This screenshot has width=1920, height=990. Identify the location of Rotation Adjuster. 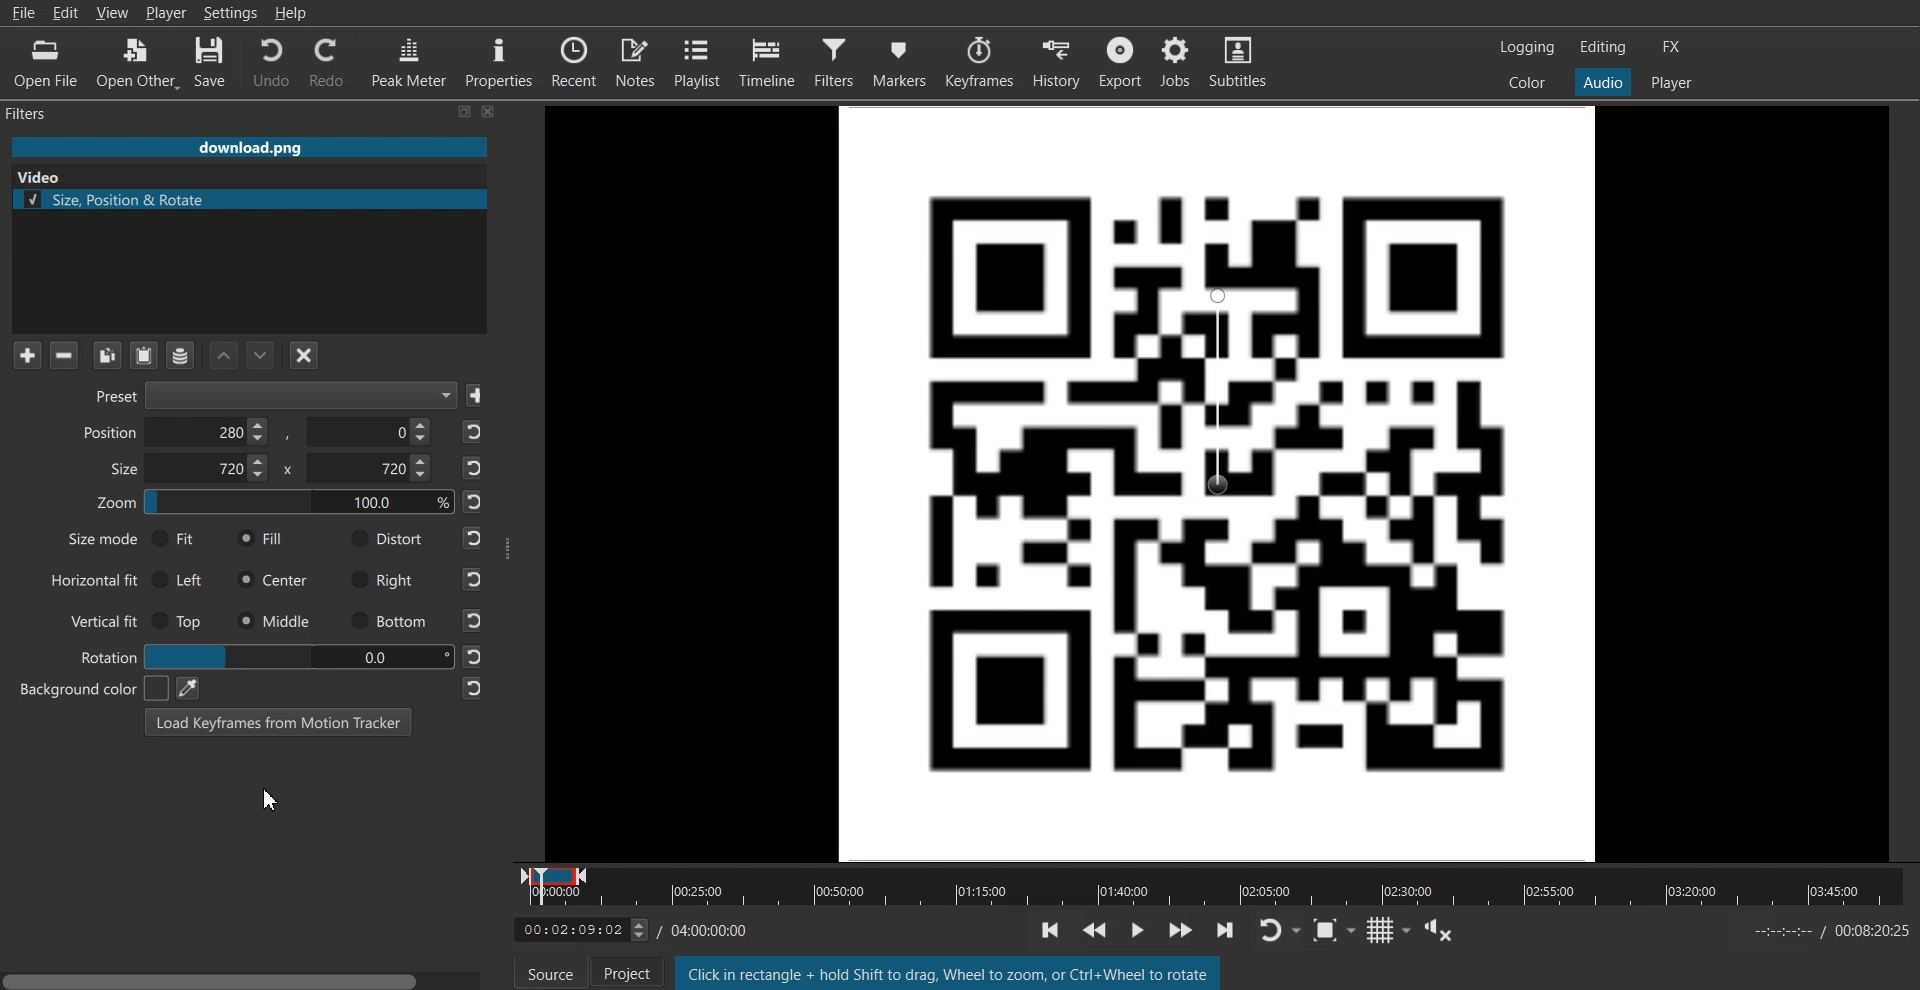
(106, 655).